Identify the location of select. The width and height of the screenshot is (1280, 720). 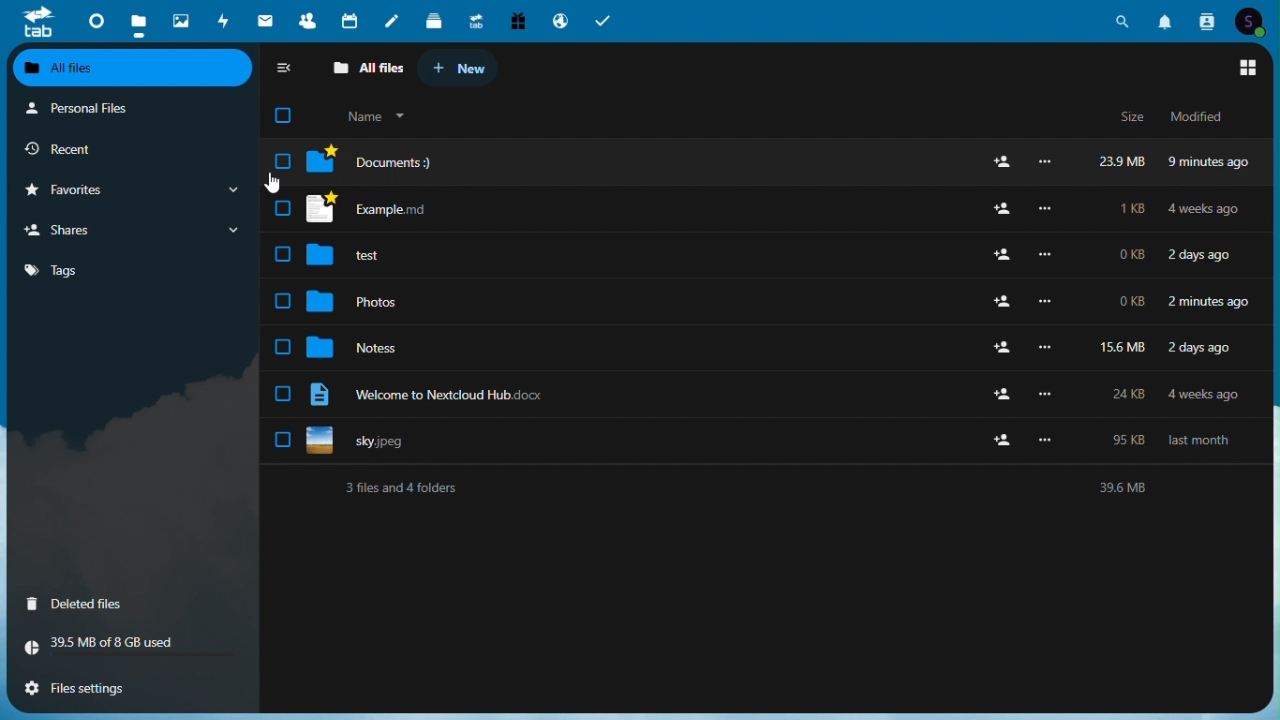
(281, 394).